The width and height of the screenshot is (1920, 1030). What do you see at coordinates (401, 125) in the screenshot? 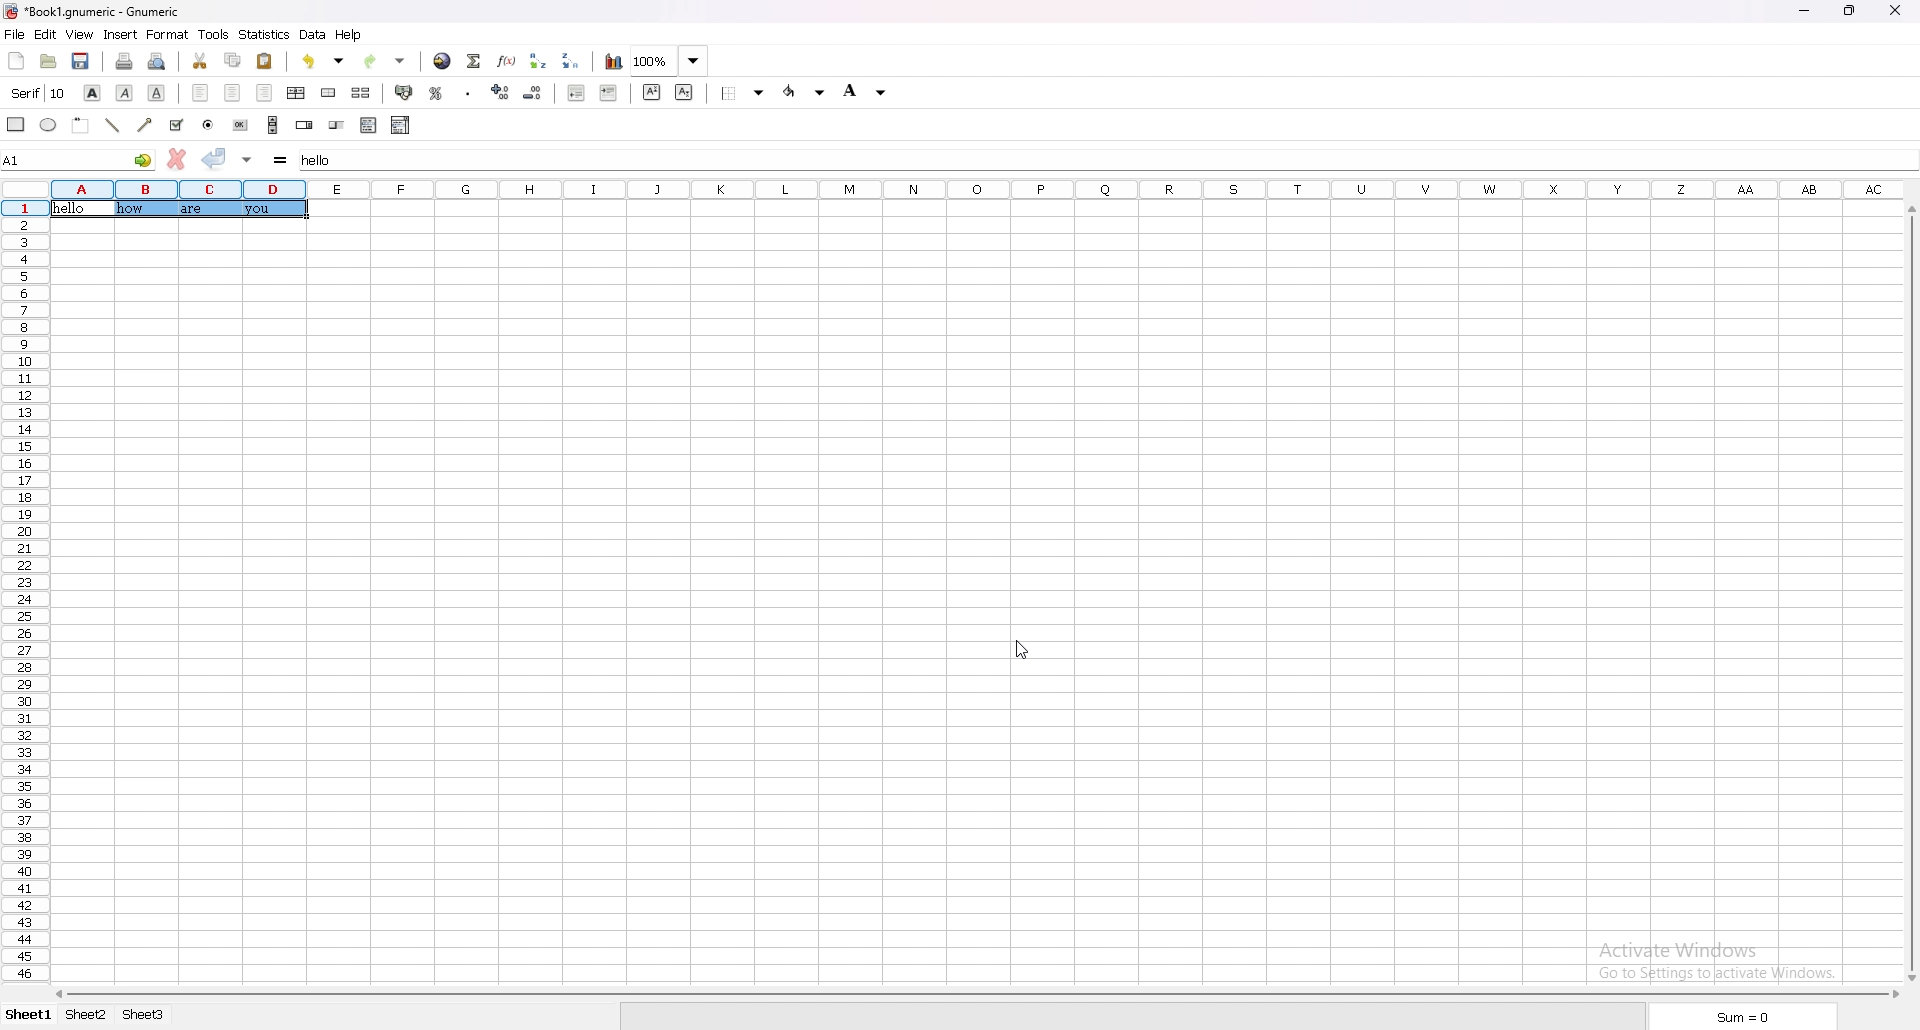
I see `combo box` at bounding box center [401, 125].